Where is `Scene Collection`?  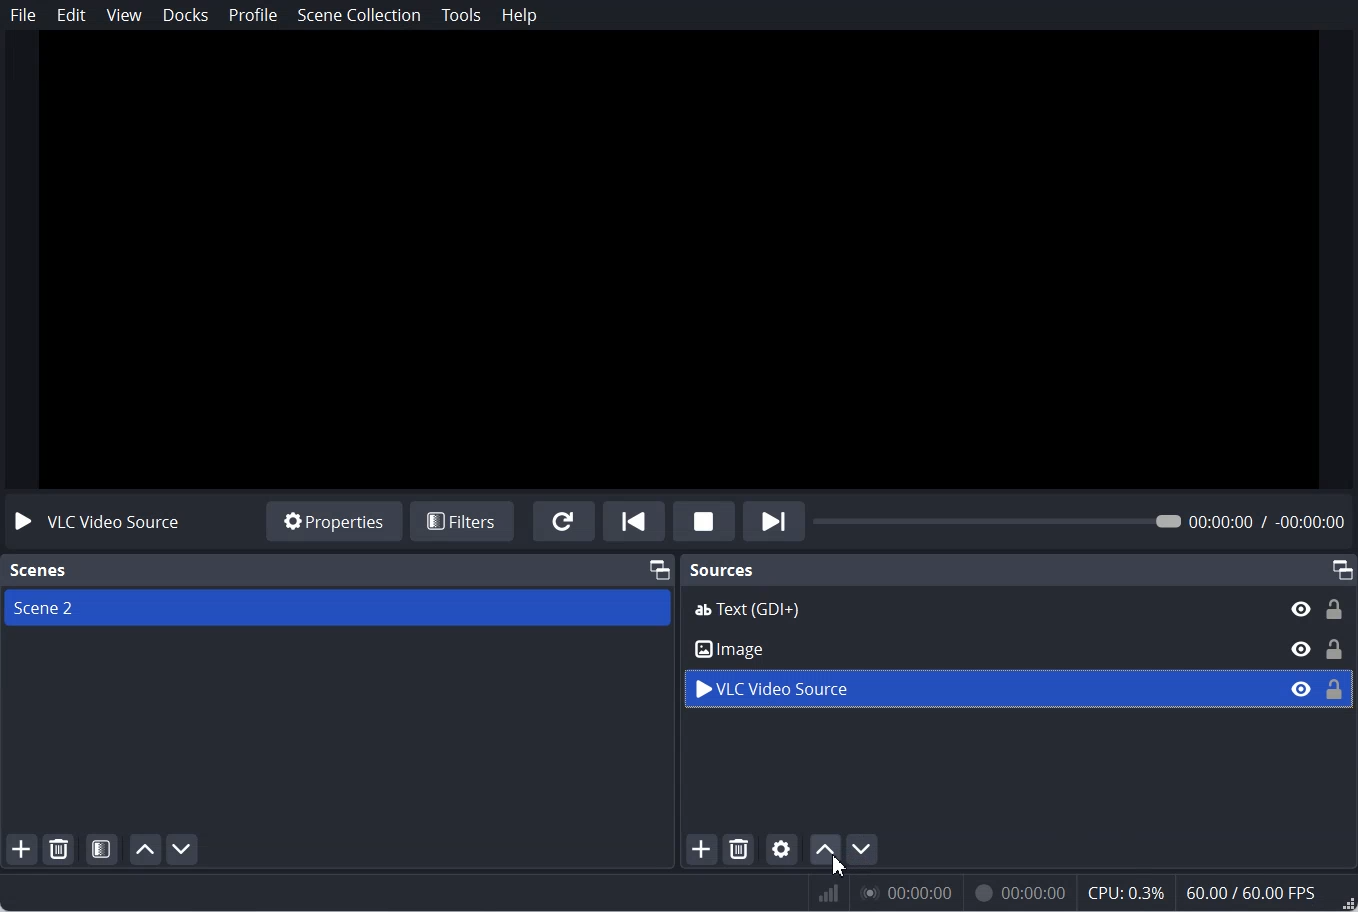 Scene Collection is located at coordinates (360, 14).